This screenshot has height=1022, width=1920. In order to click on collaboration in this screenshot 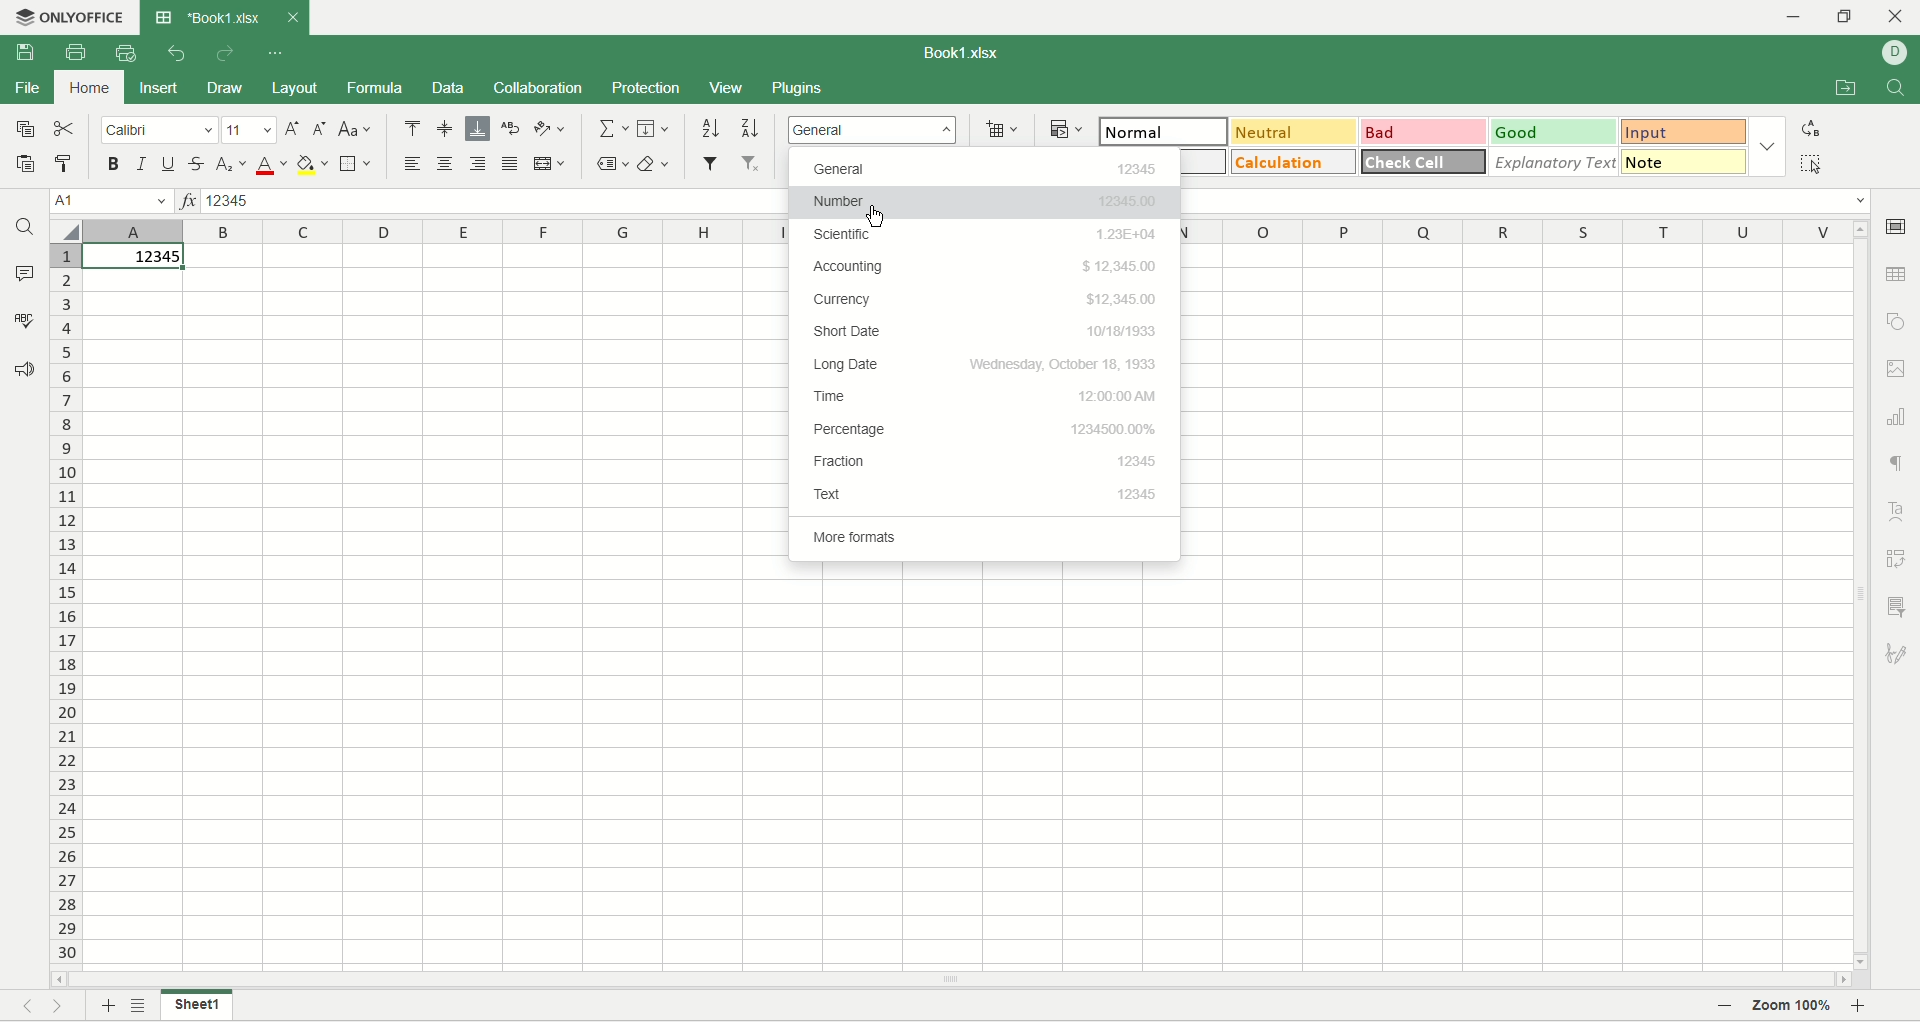, I will do `click(539, 89)`.